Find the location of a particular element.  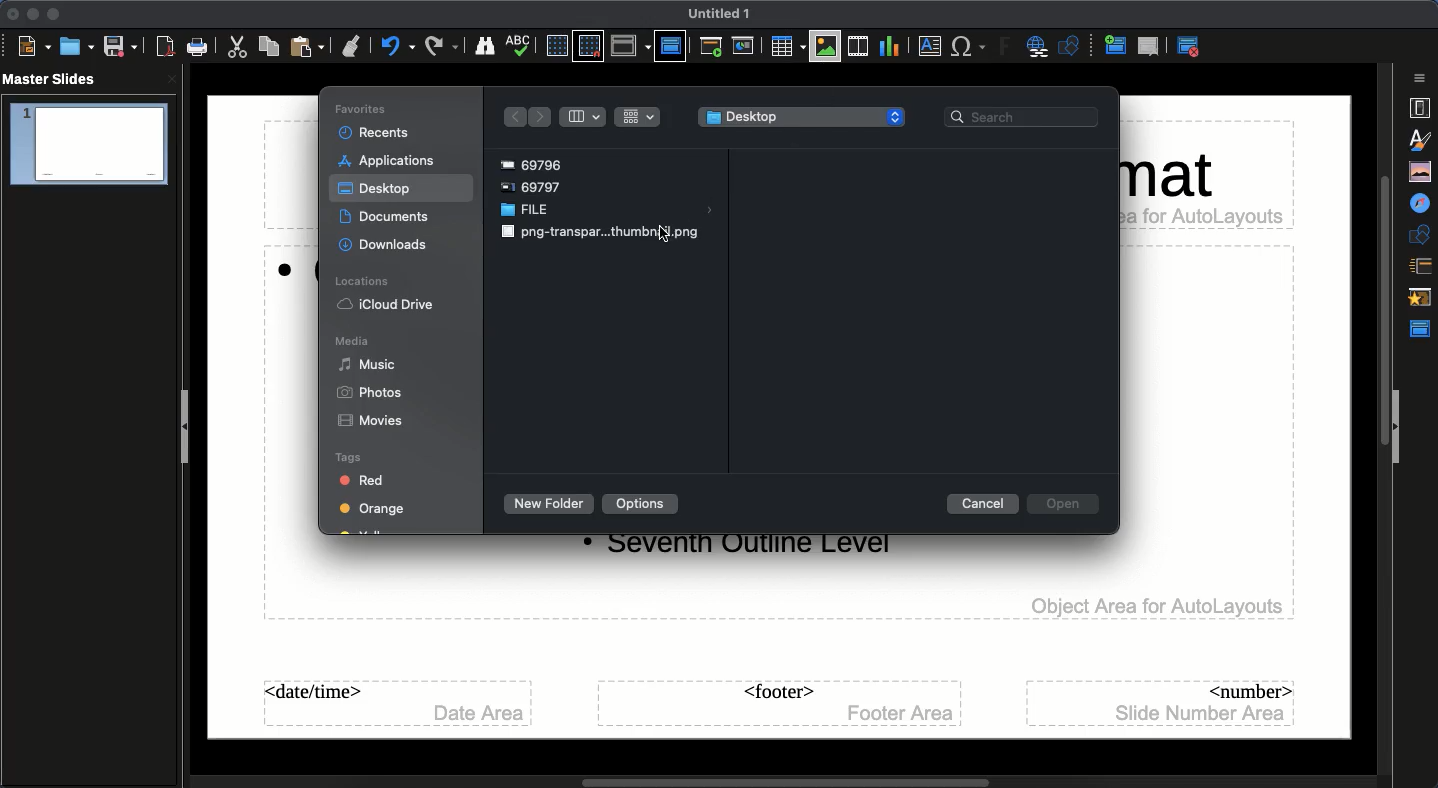

Desktop is located at coordinates (377, 189).